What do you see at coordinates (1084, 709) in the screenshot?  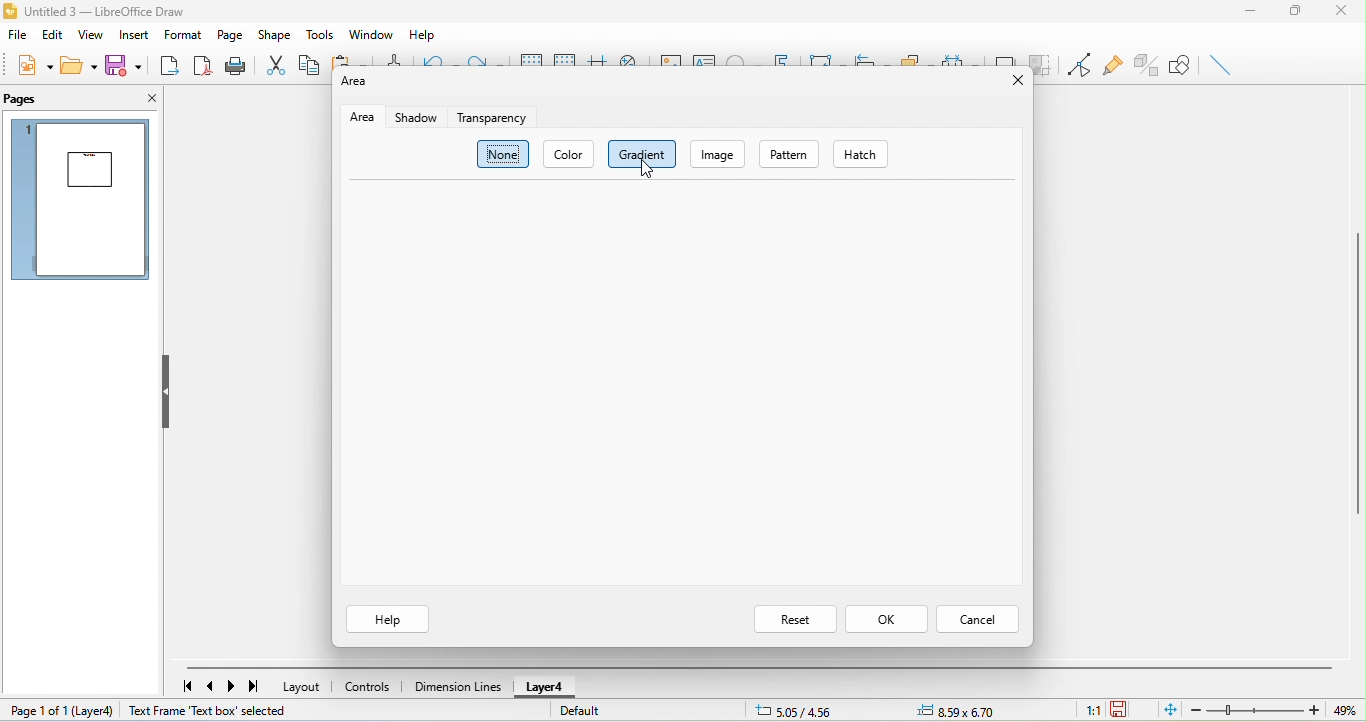 I see `1:1` at bounding box center [1084, 709].